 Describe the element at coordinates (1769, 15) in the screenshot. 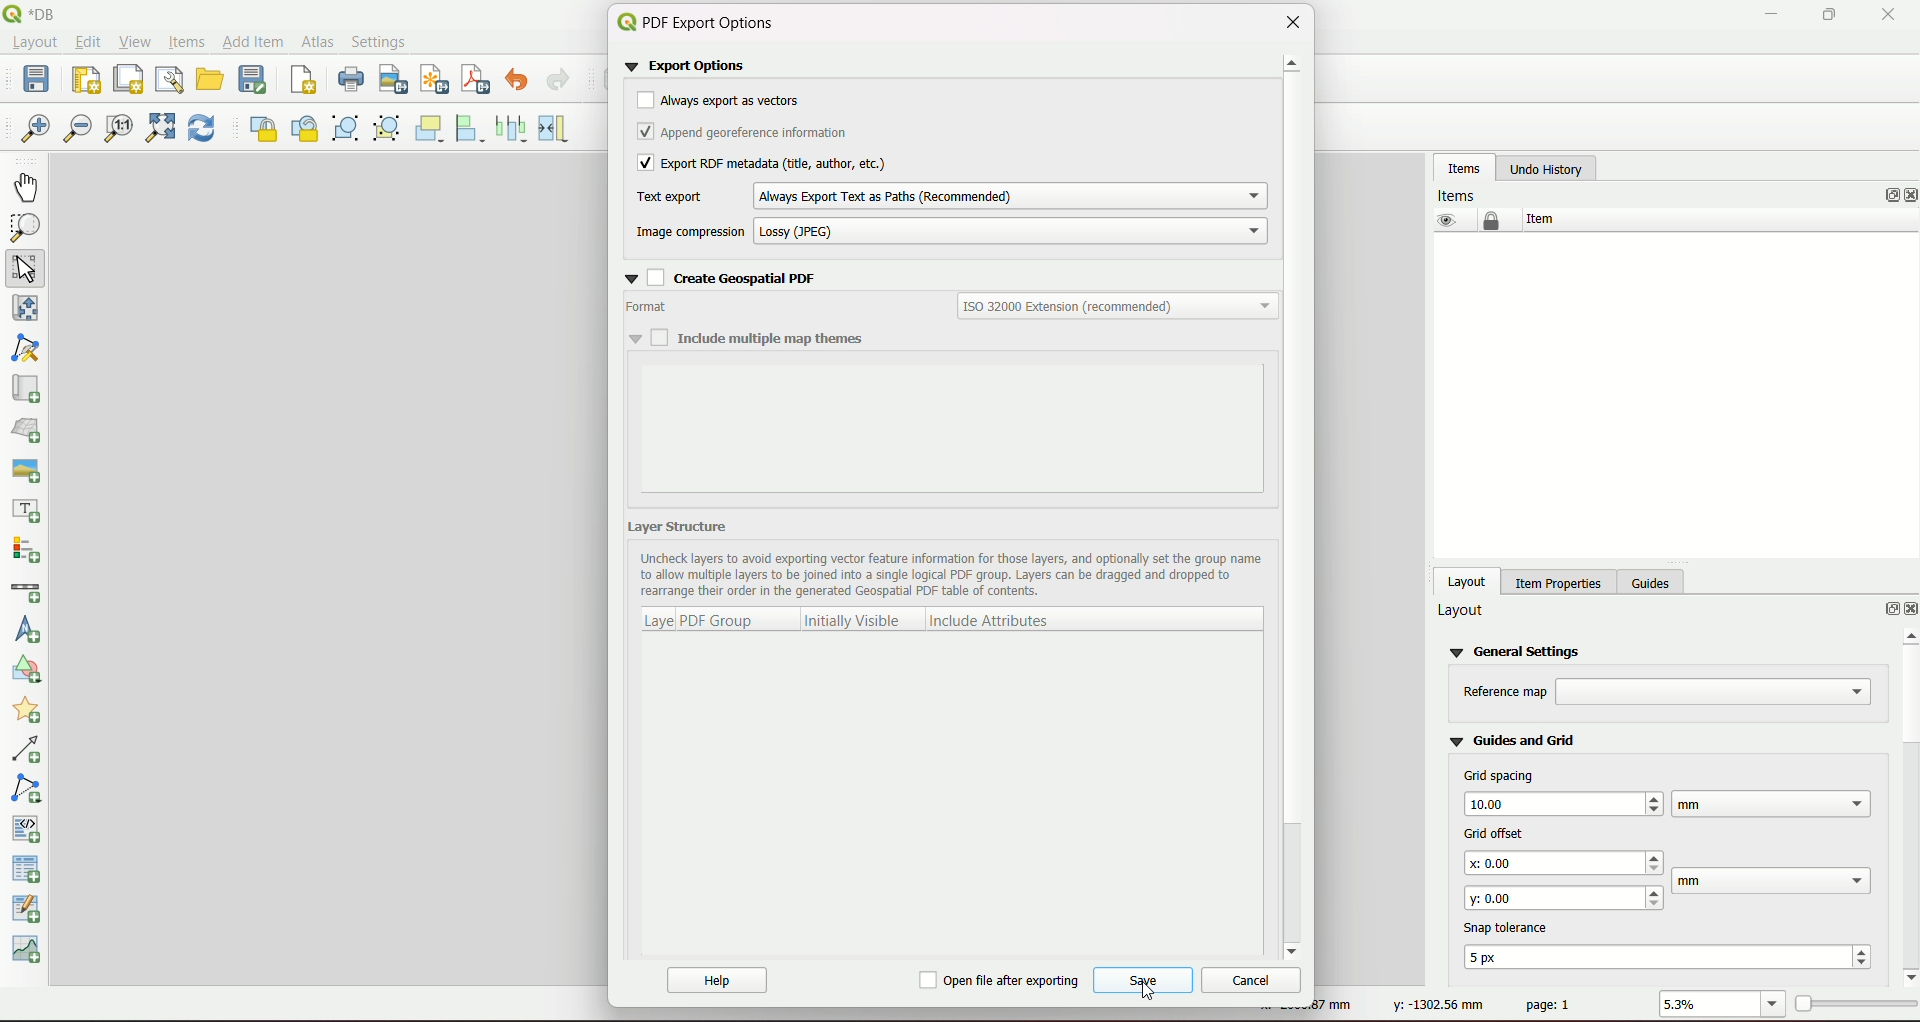

I see `minimize` at that location.